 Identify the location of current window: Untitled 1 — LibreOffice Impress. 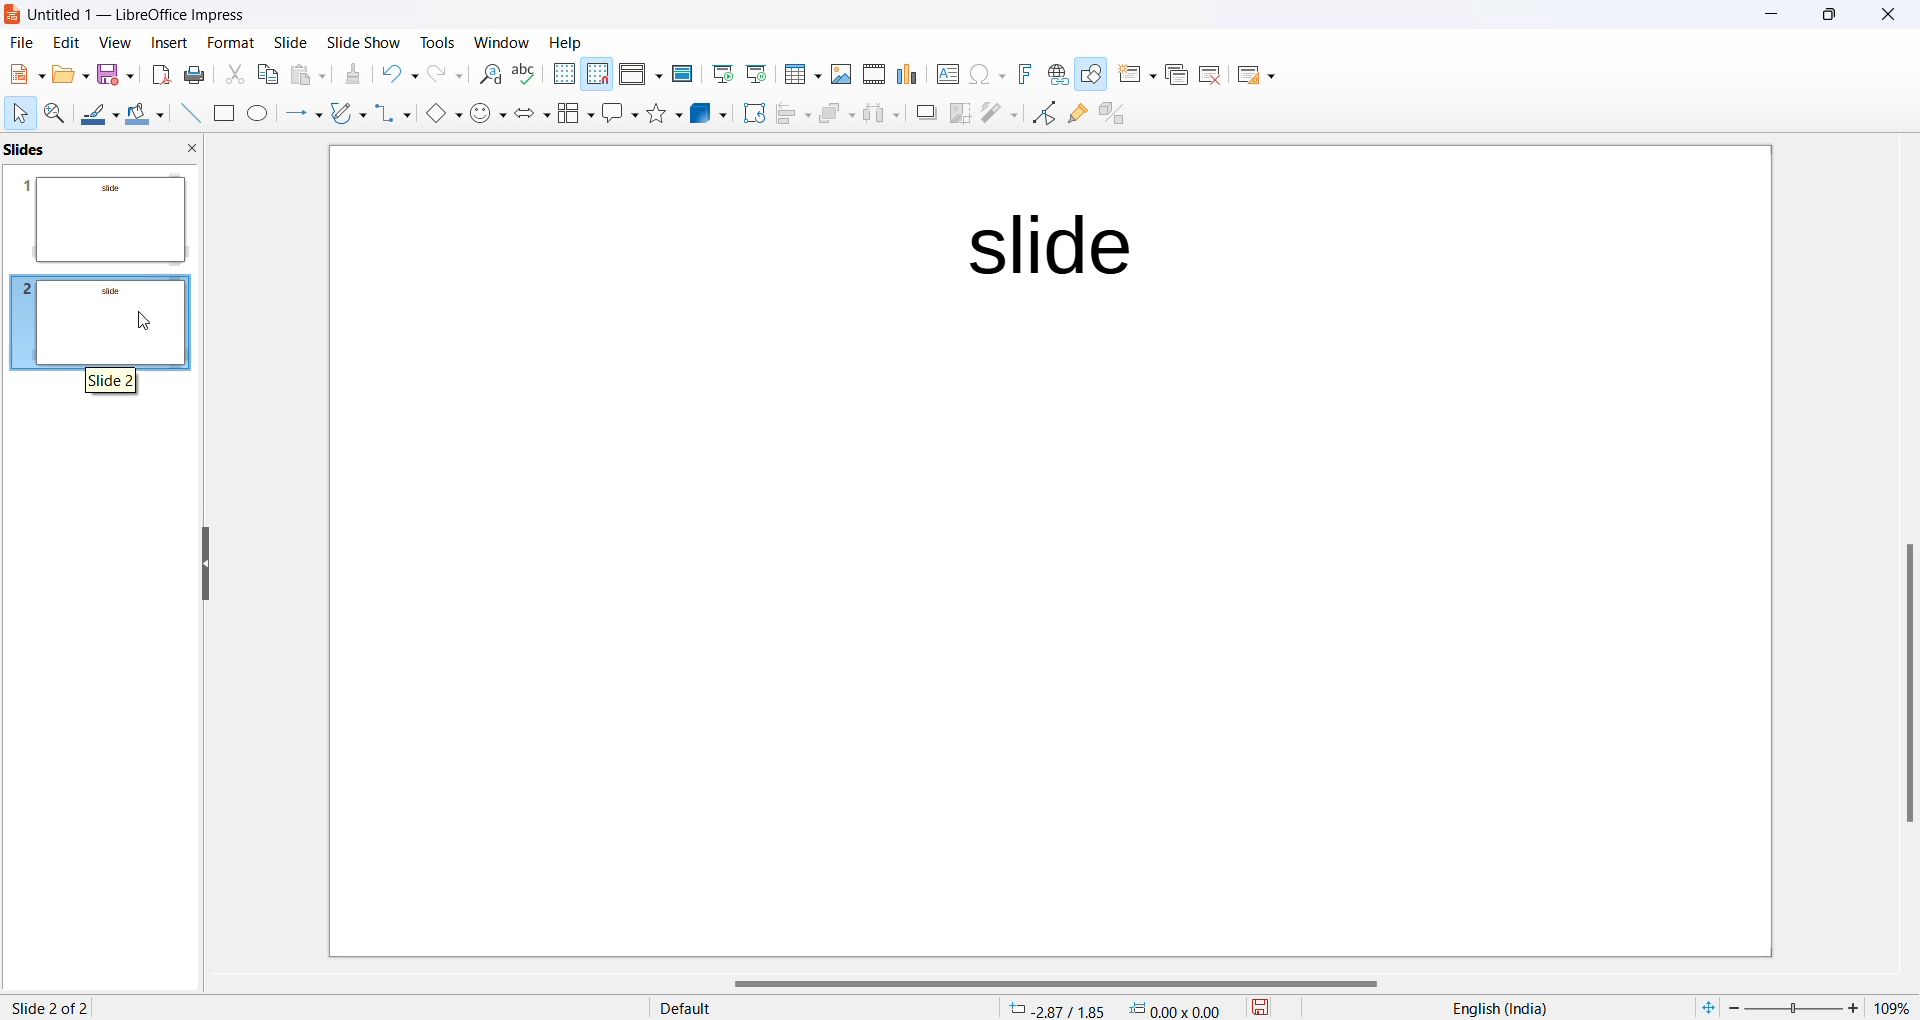
(133, 16).